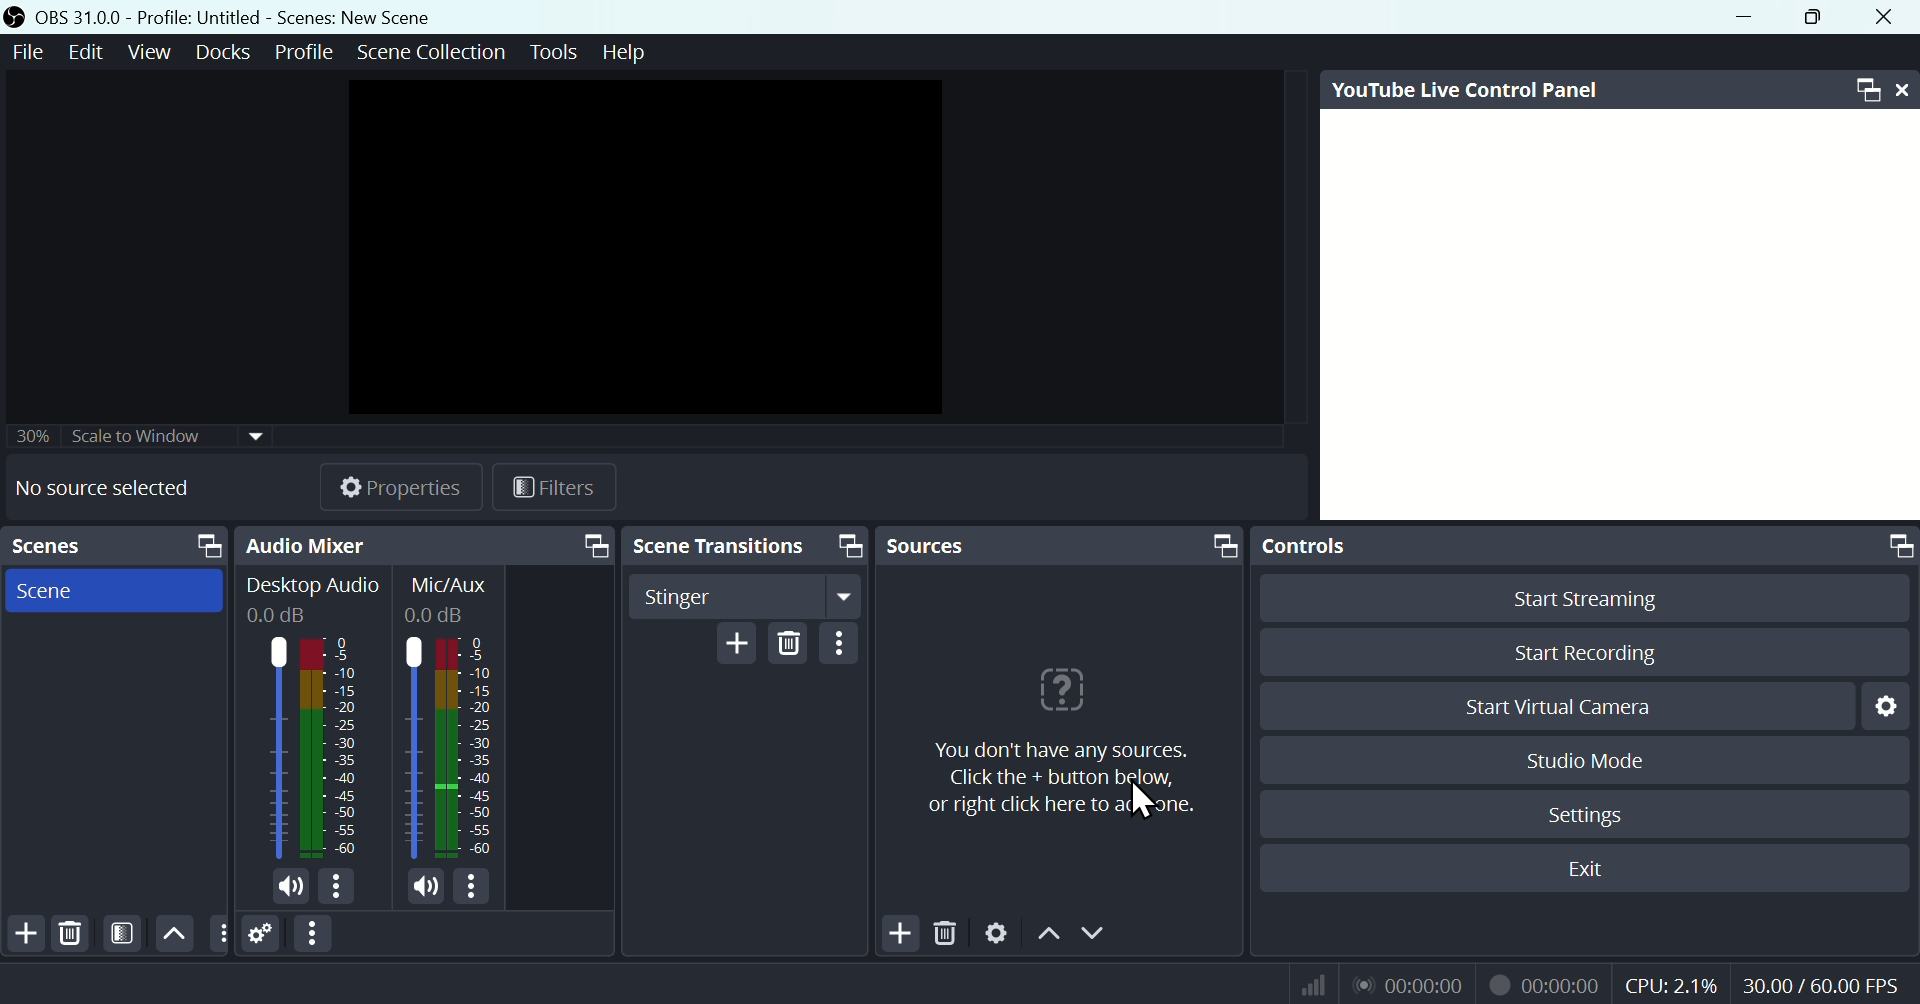  I want to click on Add, so click(24, 934).